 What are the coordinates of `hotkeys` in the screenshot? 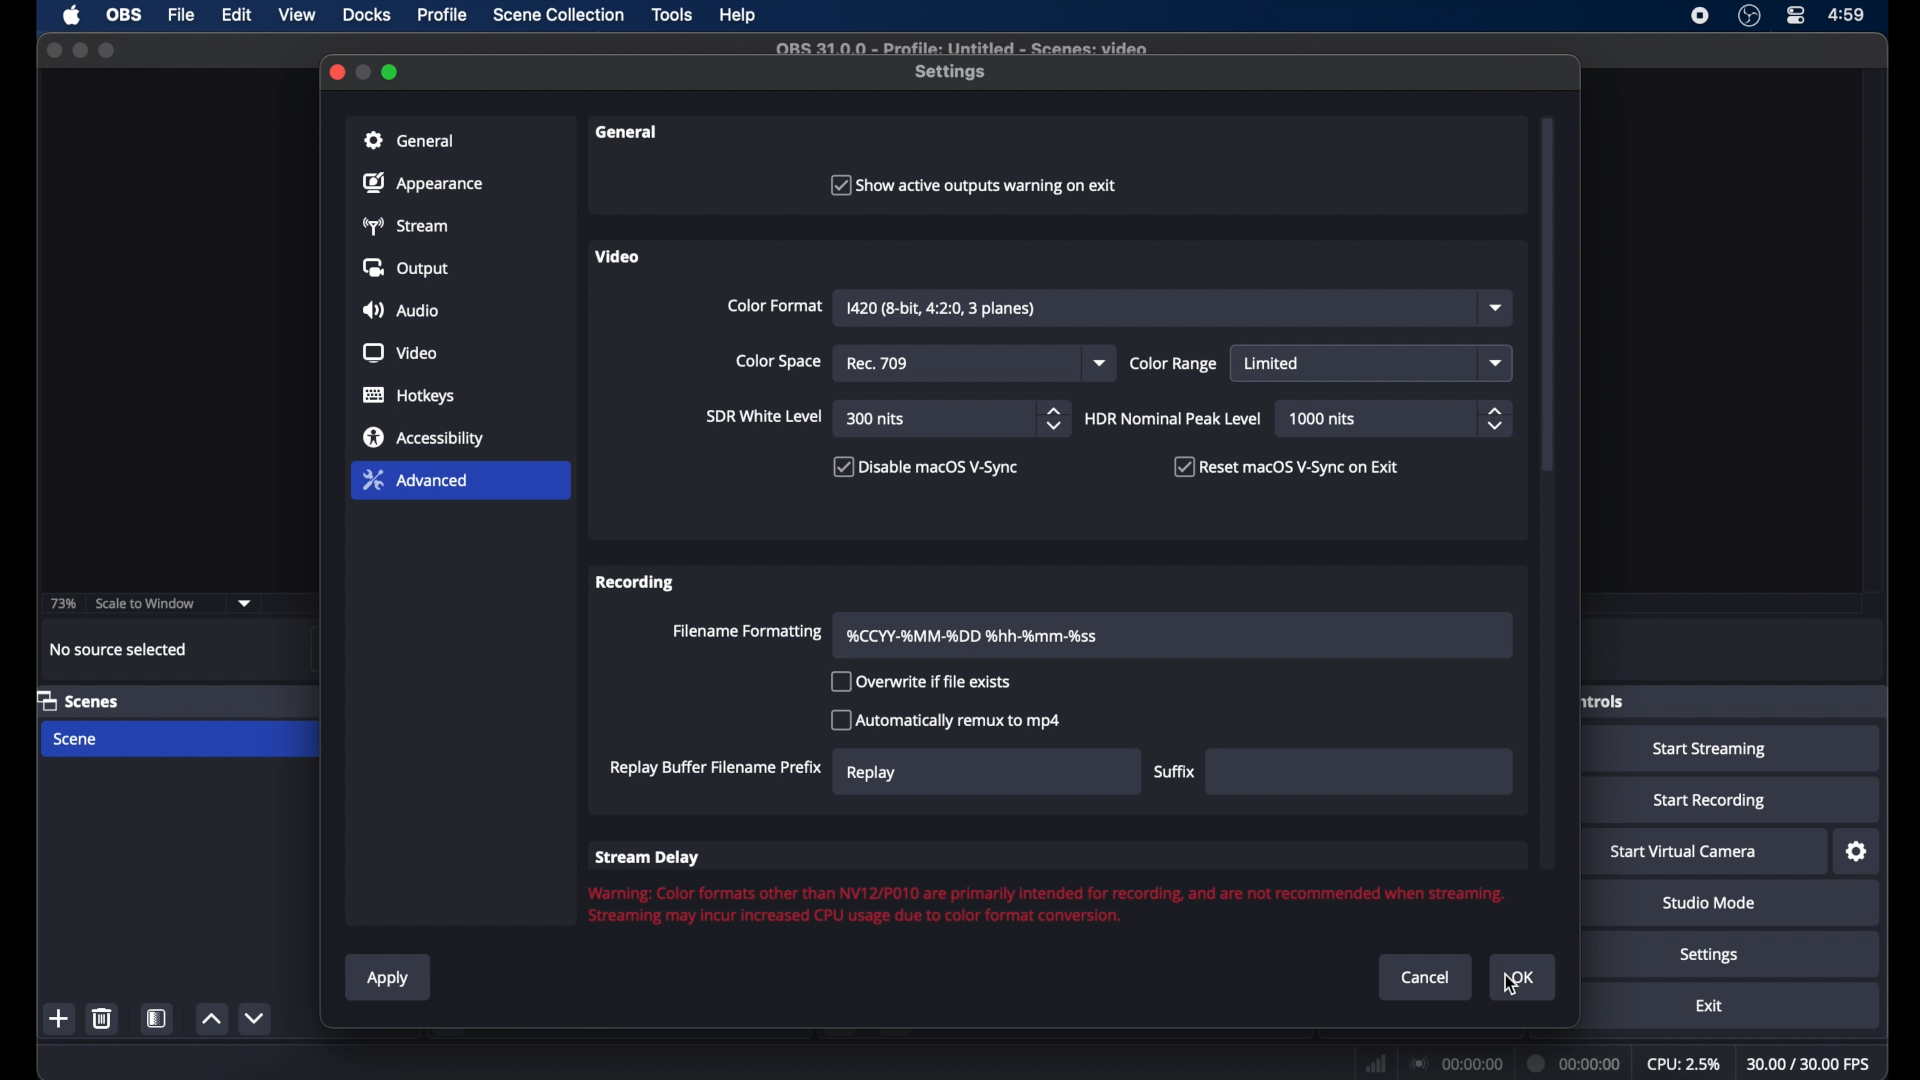 It's located at (409, 396).